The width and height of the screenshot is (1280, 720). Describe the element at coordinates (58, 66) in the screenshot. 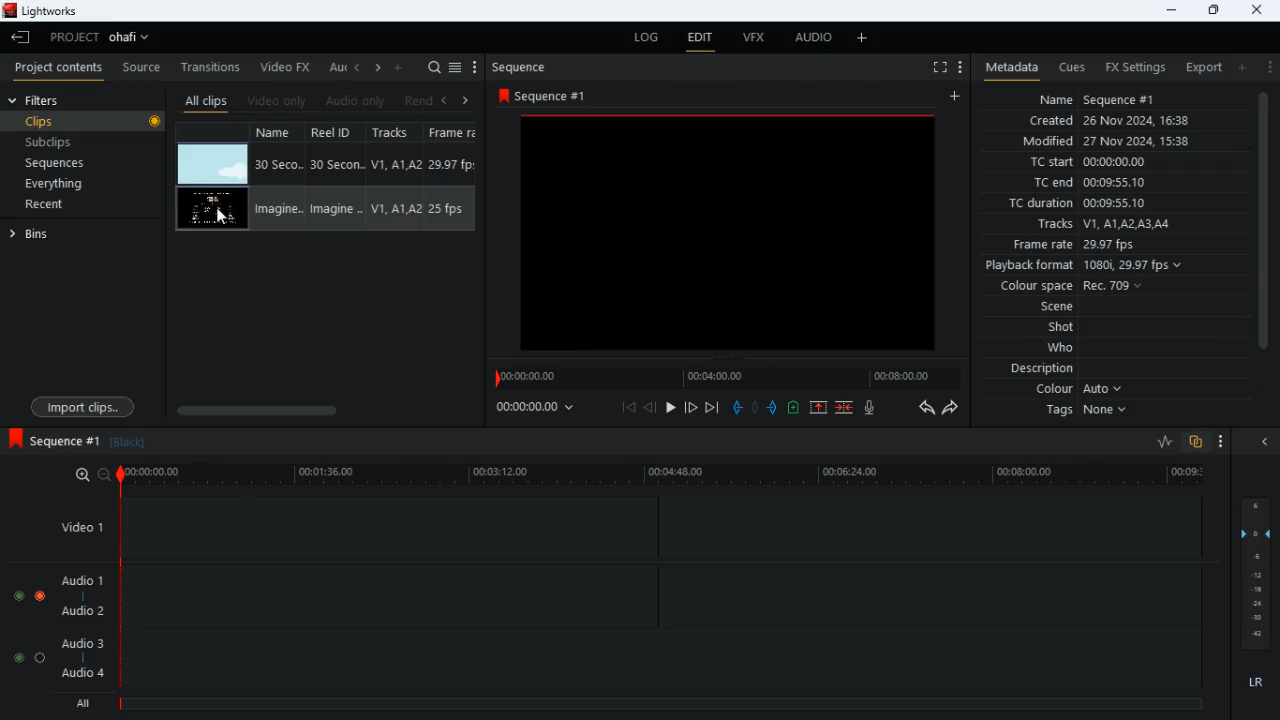

I see `project contents` at that location.